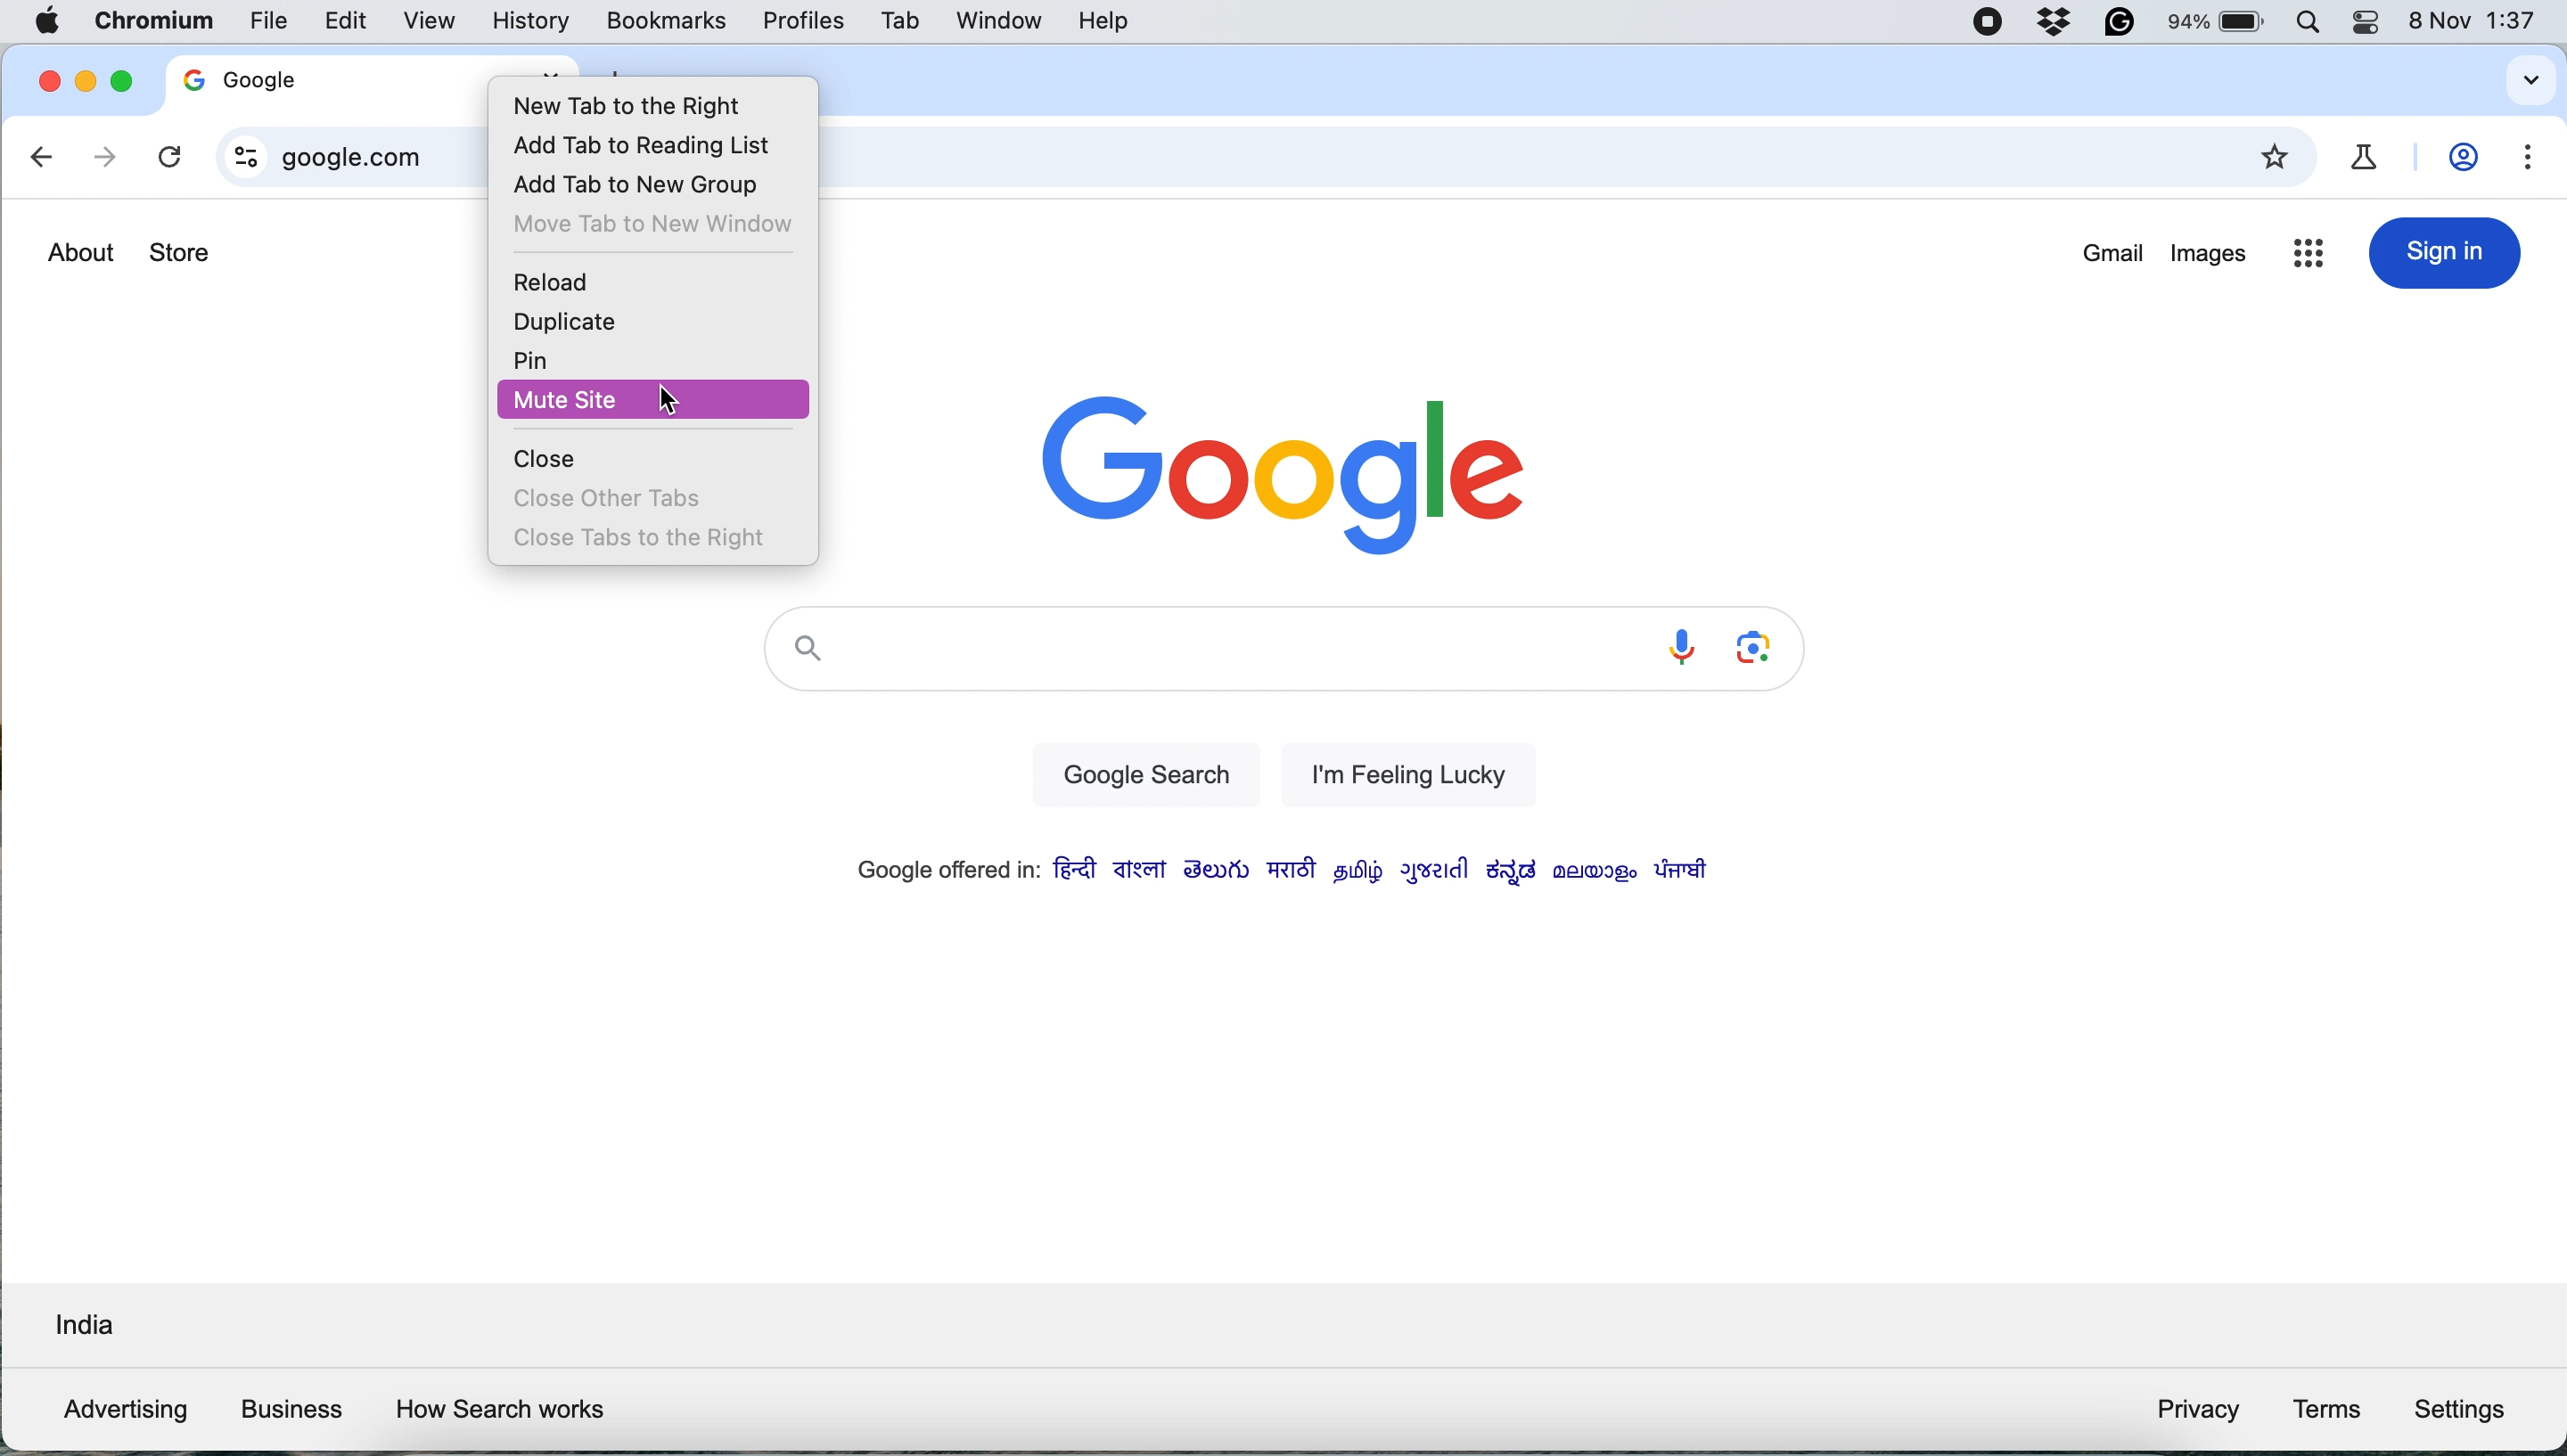 Image resolution: width=2567 pixels, height=1456 pixels. What do you see at coordinates (2445, 253) in the screenshot?
I see `sign in` at bounding box center [2445, 253].